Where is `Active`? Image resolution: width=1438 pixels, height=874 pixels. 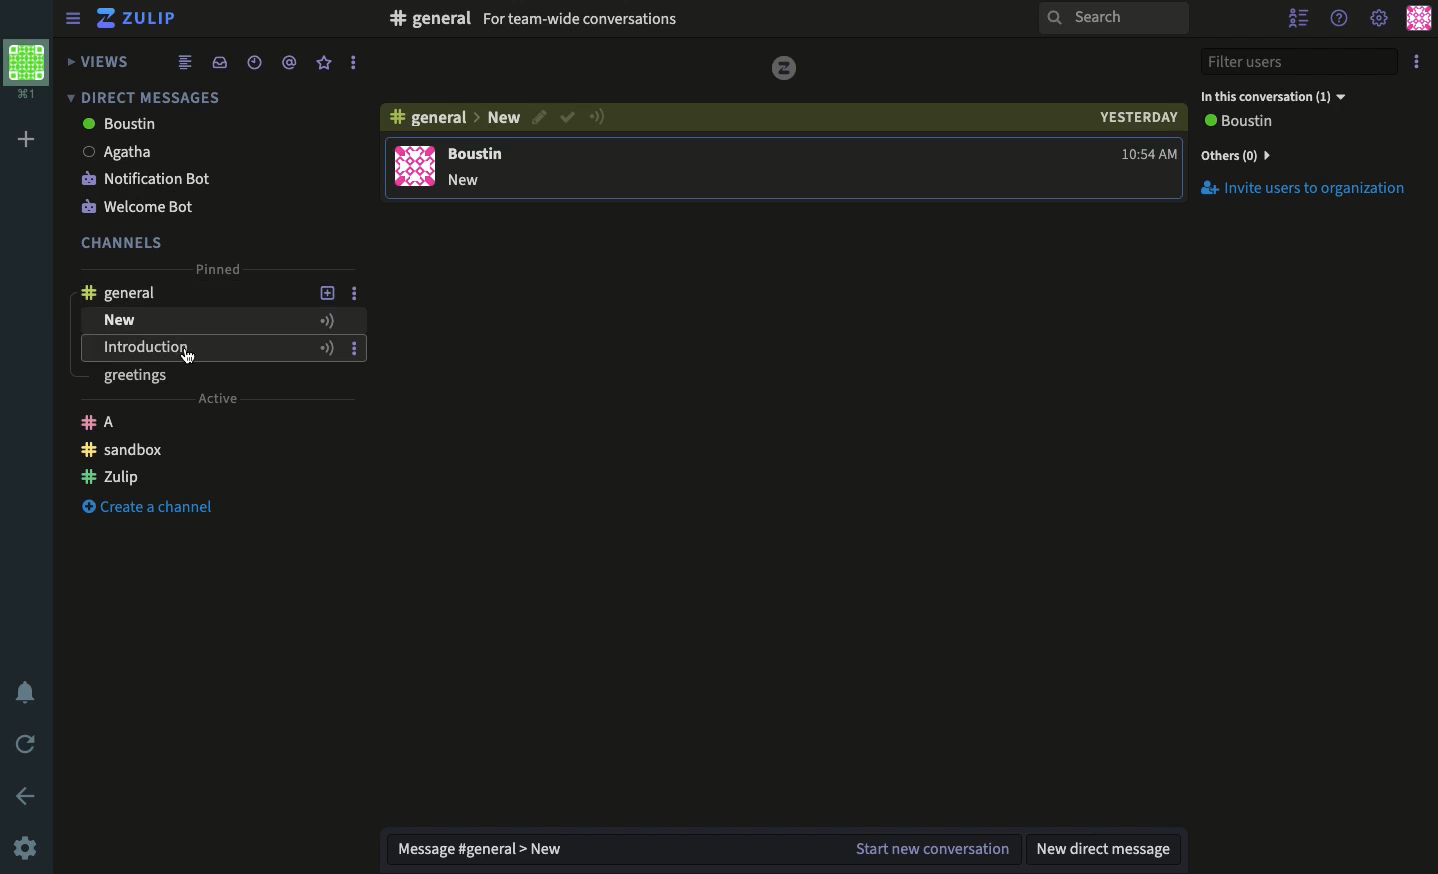
Active is located at coordinates (218, 399).